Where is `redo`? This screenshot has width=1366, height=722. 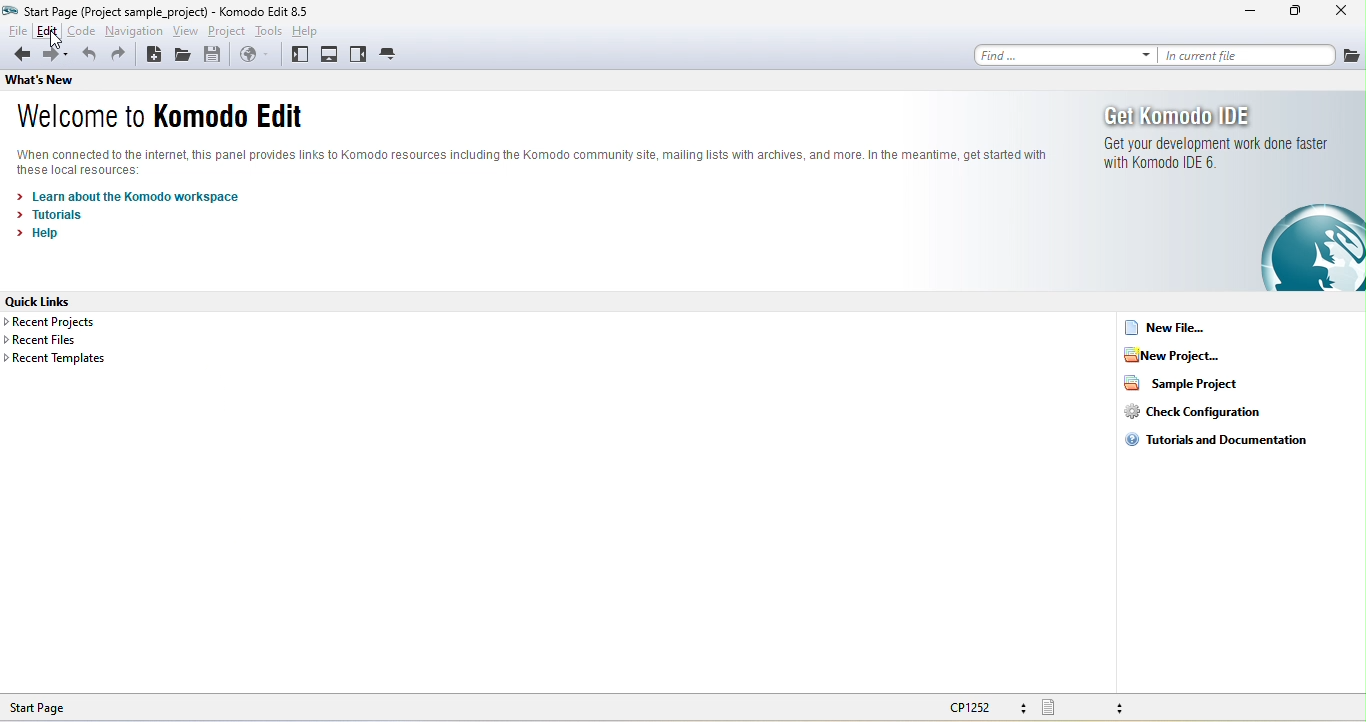 redo is located at coordinates (124, 54).